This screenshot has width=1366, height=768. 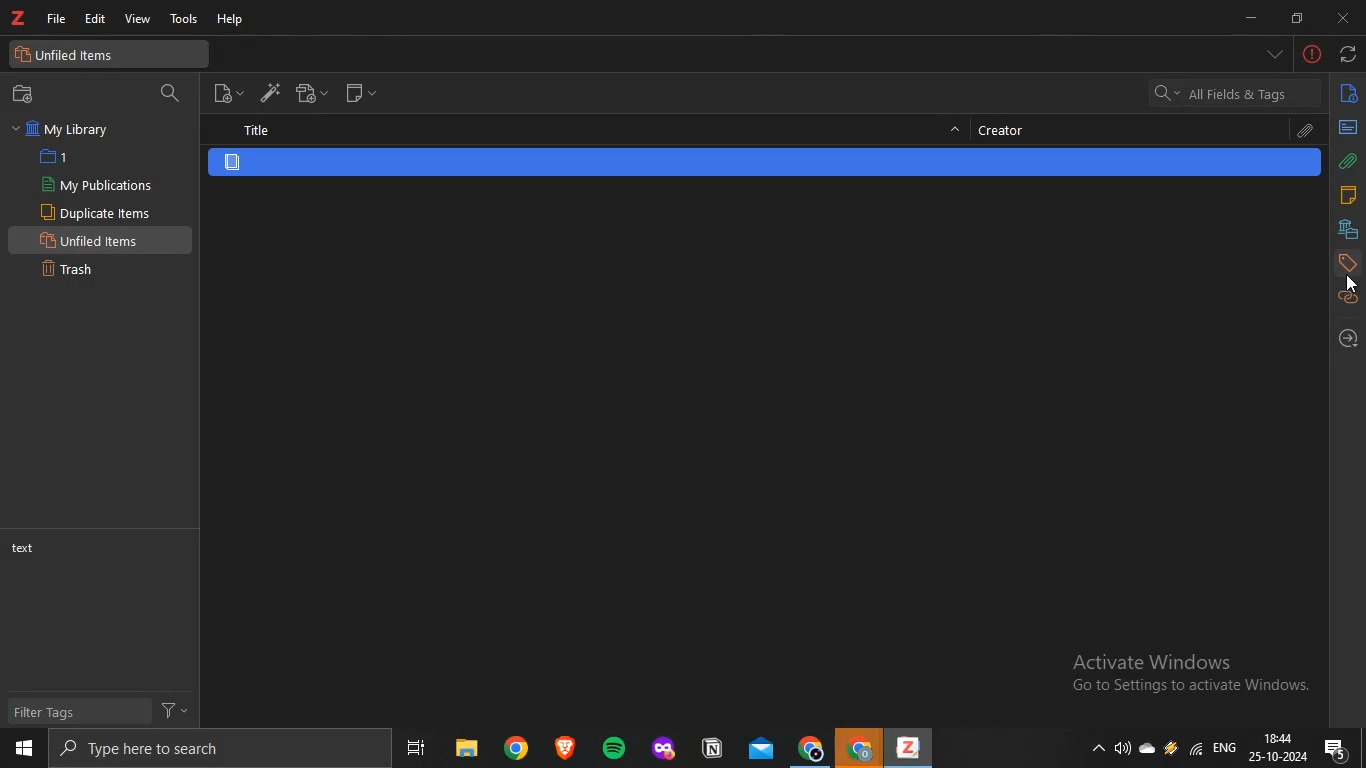 I want to click on add items by identifier, so click(x=270, y=92).